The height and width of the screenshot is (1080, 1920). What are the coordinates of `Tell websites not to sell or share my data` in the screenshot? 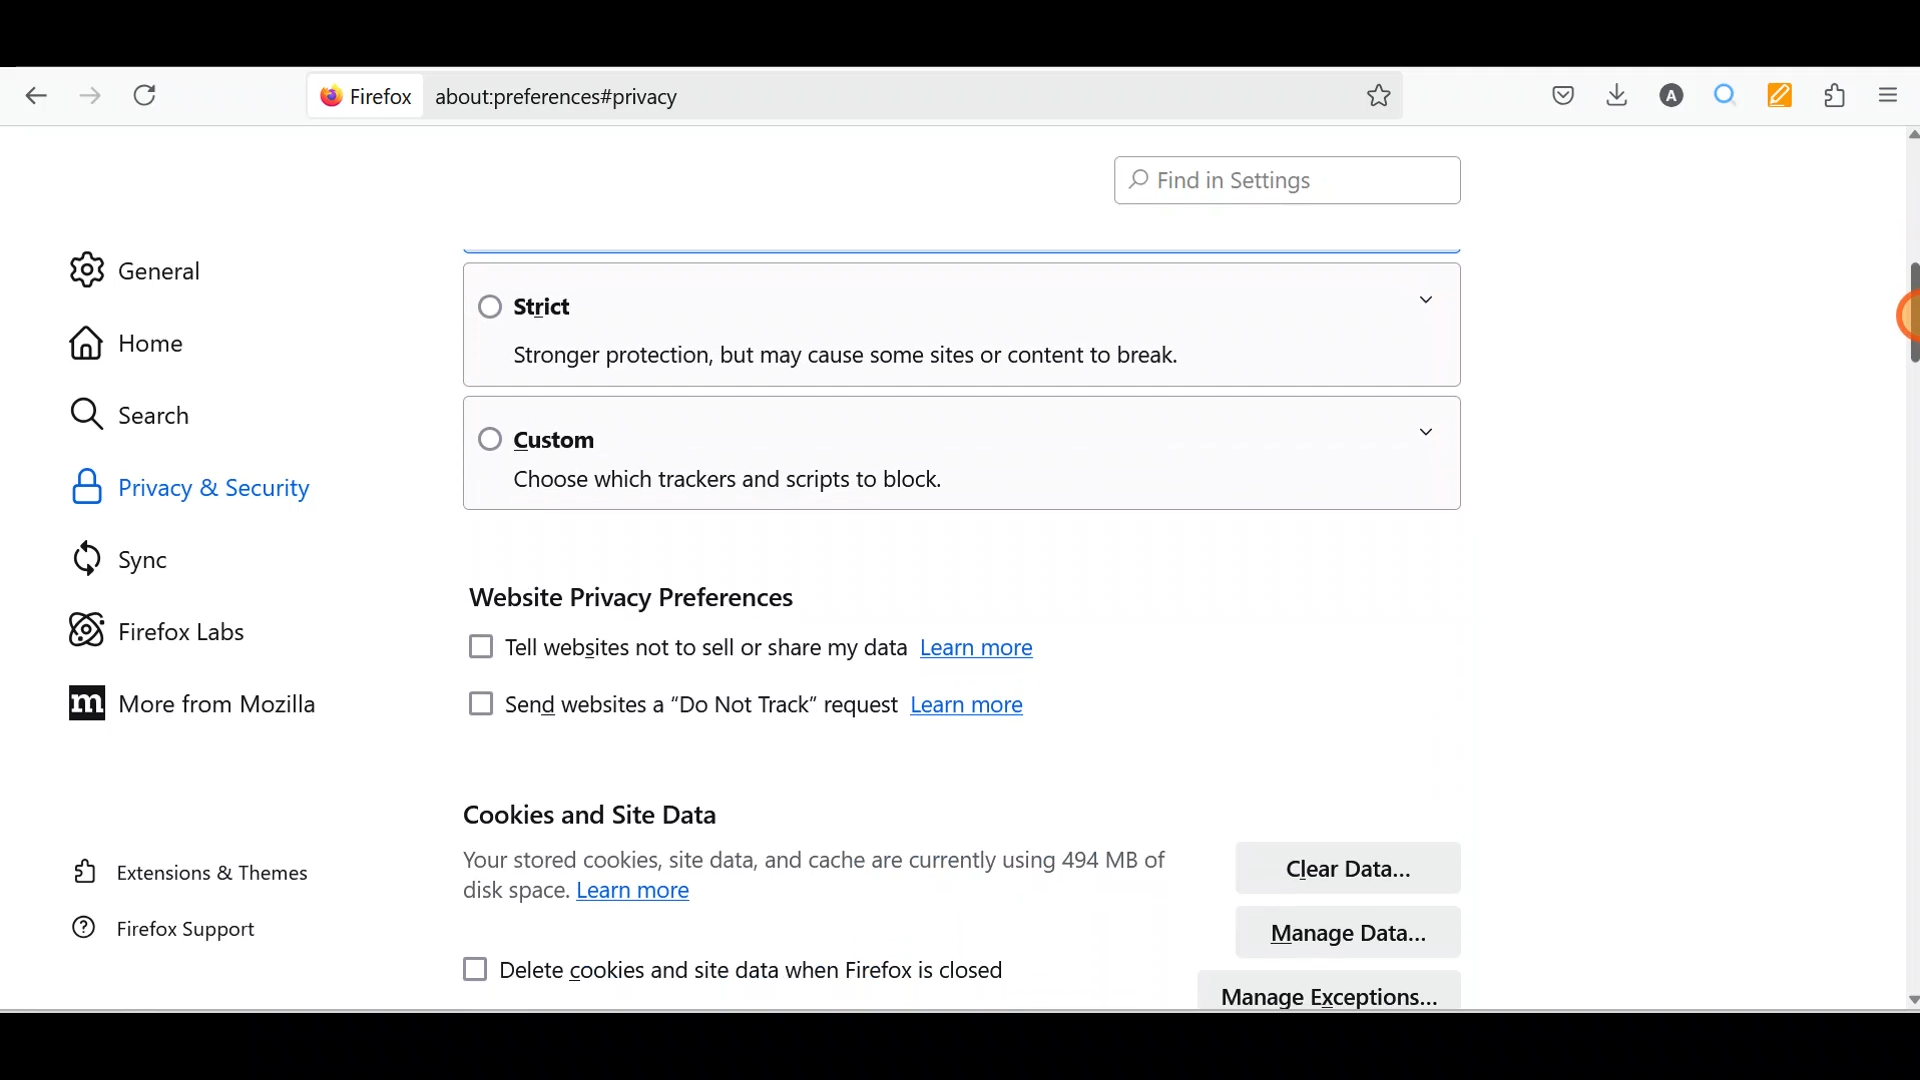 It's located at (683, 650).